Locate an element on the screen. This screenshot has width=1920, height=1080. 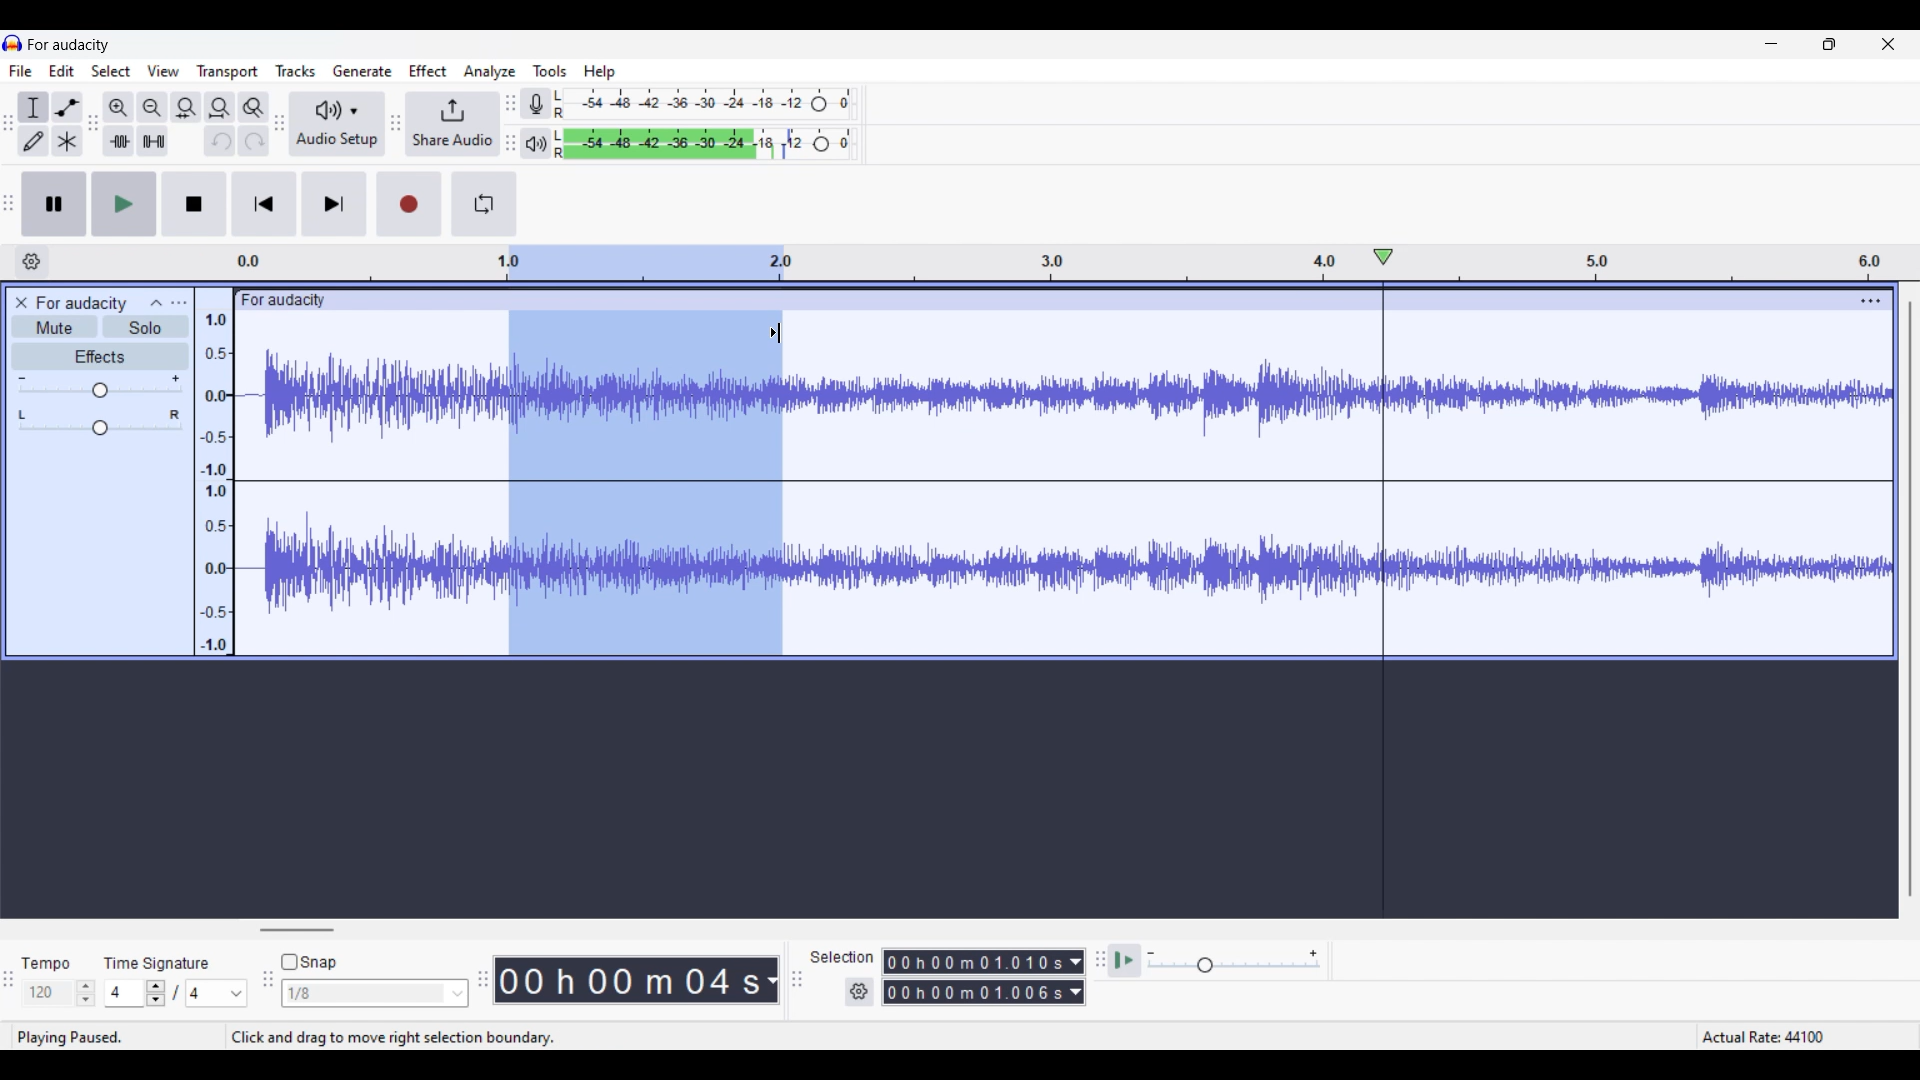
Vertical slide bar is located at coordinates (1910, 598).